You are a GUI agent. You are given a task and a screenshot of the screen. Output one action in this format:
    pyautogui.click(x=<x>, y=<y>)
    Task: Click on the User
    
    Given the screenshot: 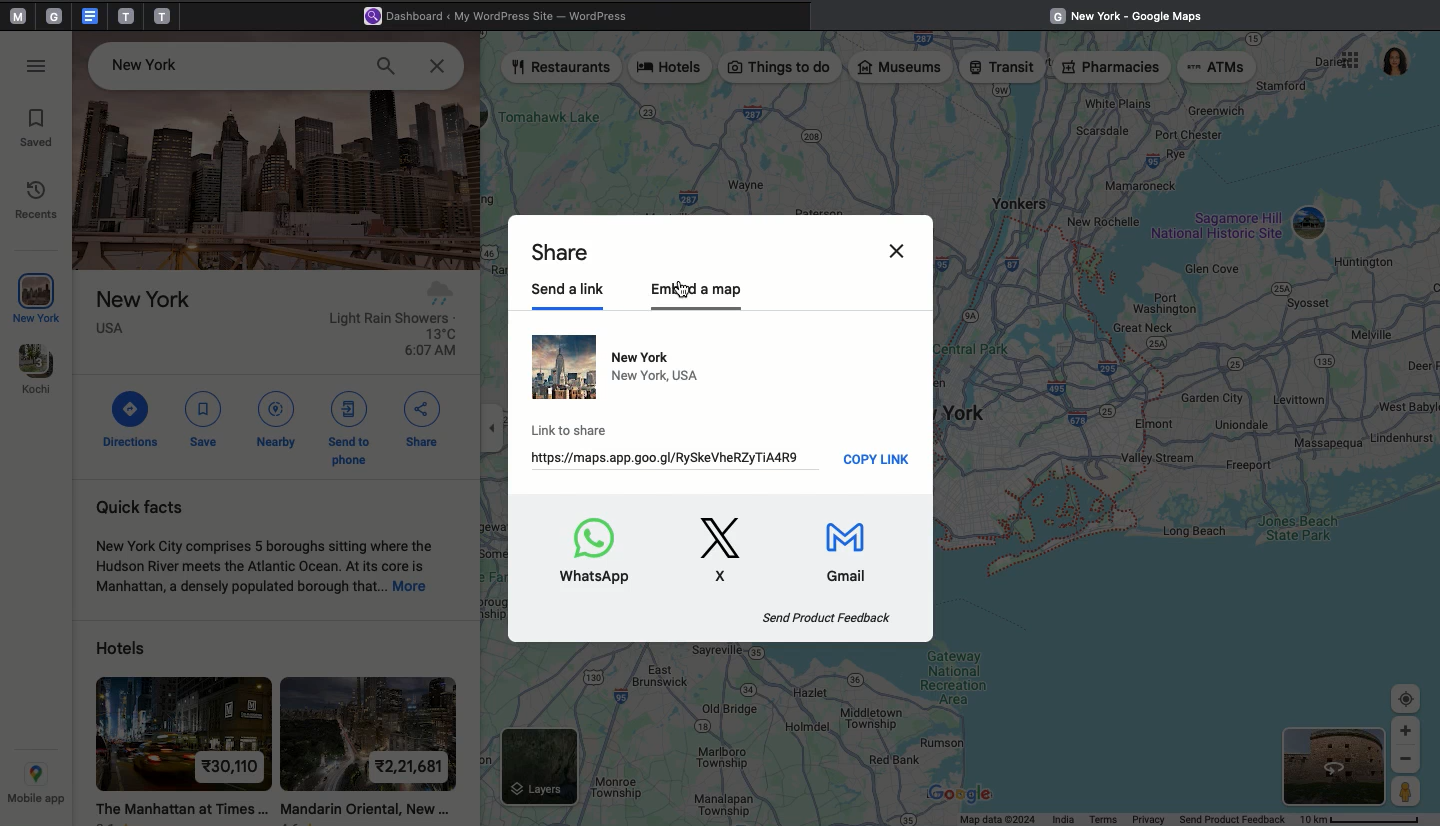 What is the action you would take?
    pyautogui.click(x=1395, y=62)
    